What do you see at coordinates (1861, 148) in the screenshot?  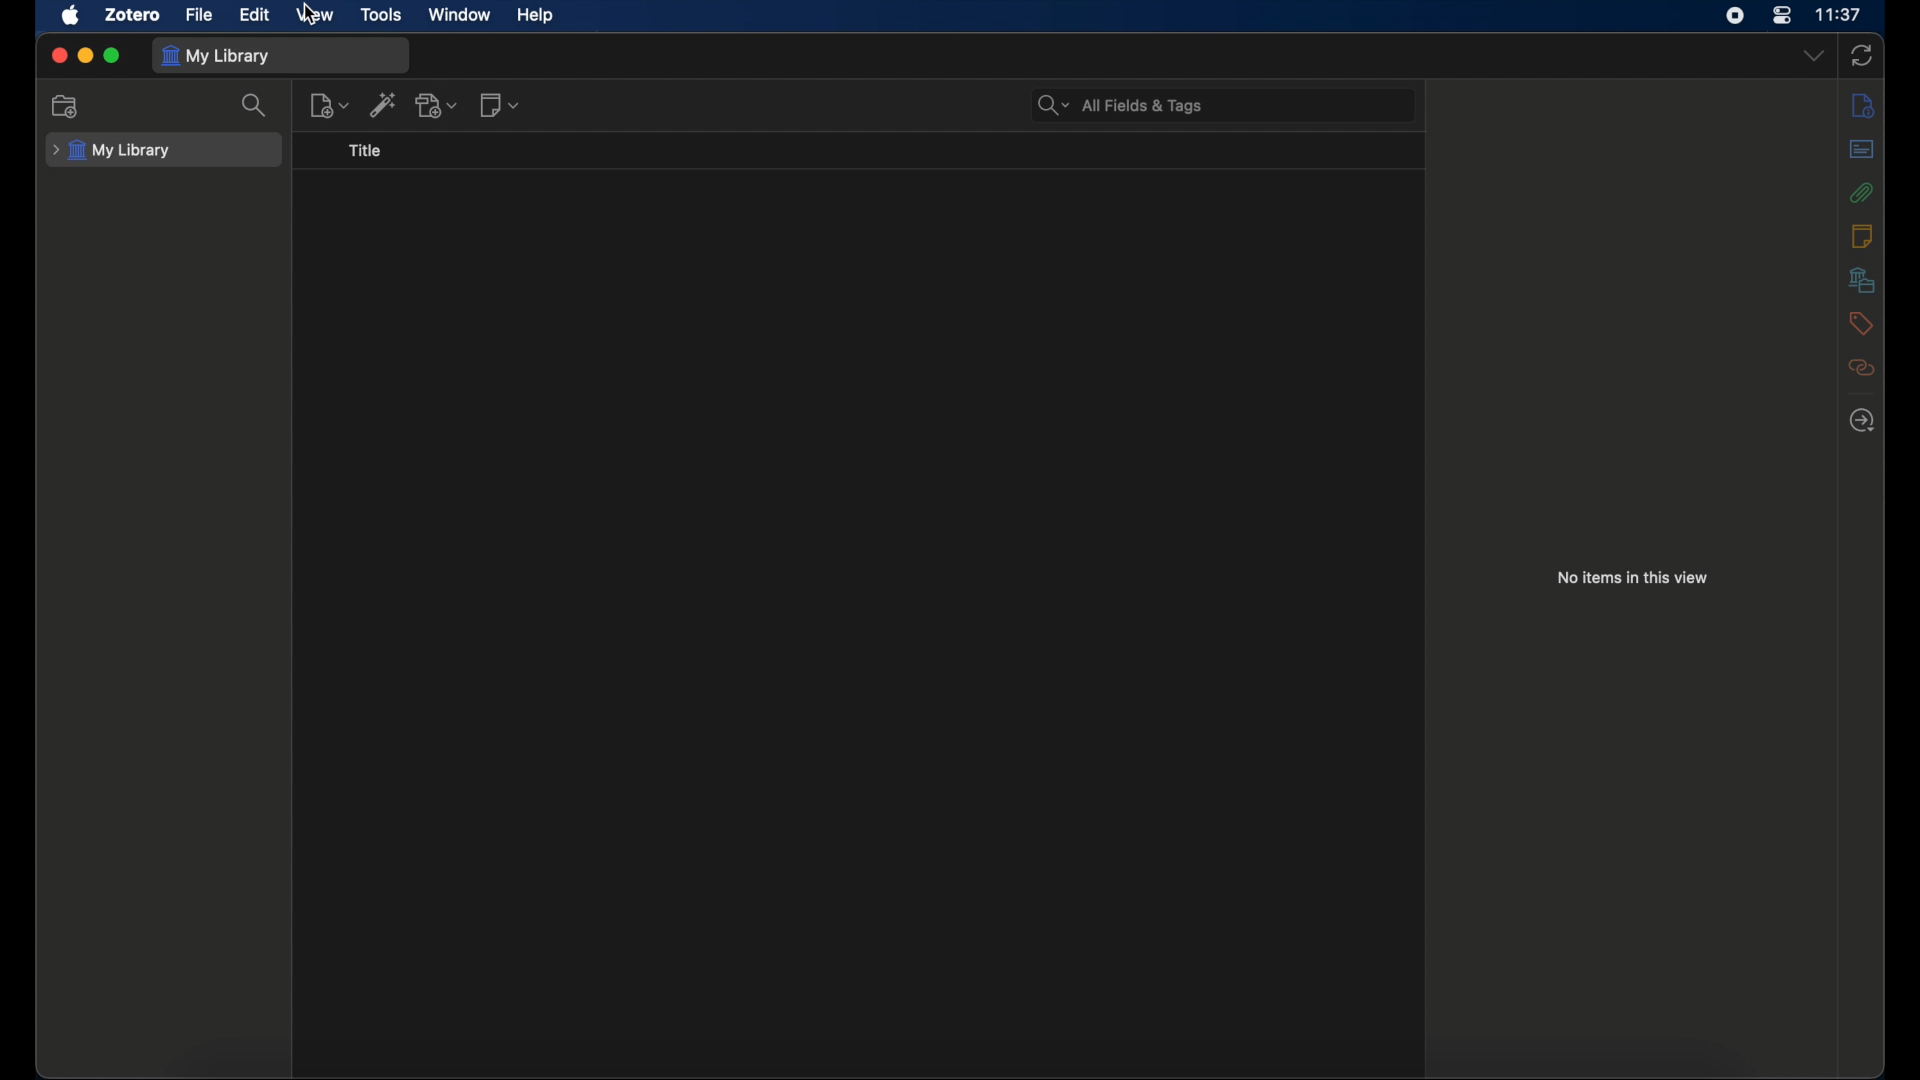 I see `abstract` at bounding box center [1861, 148].